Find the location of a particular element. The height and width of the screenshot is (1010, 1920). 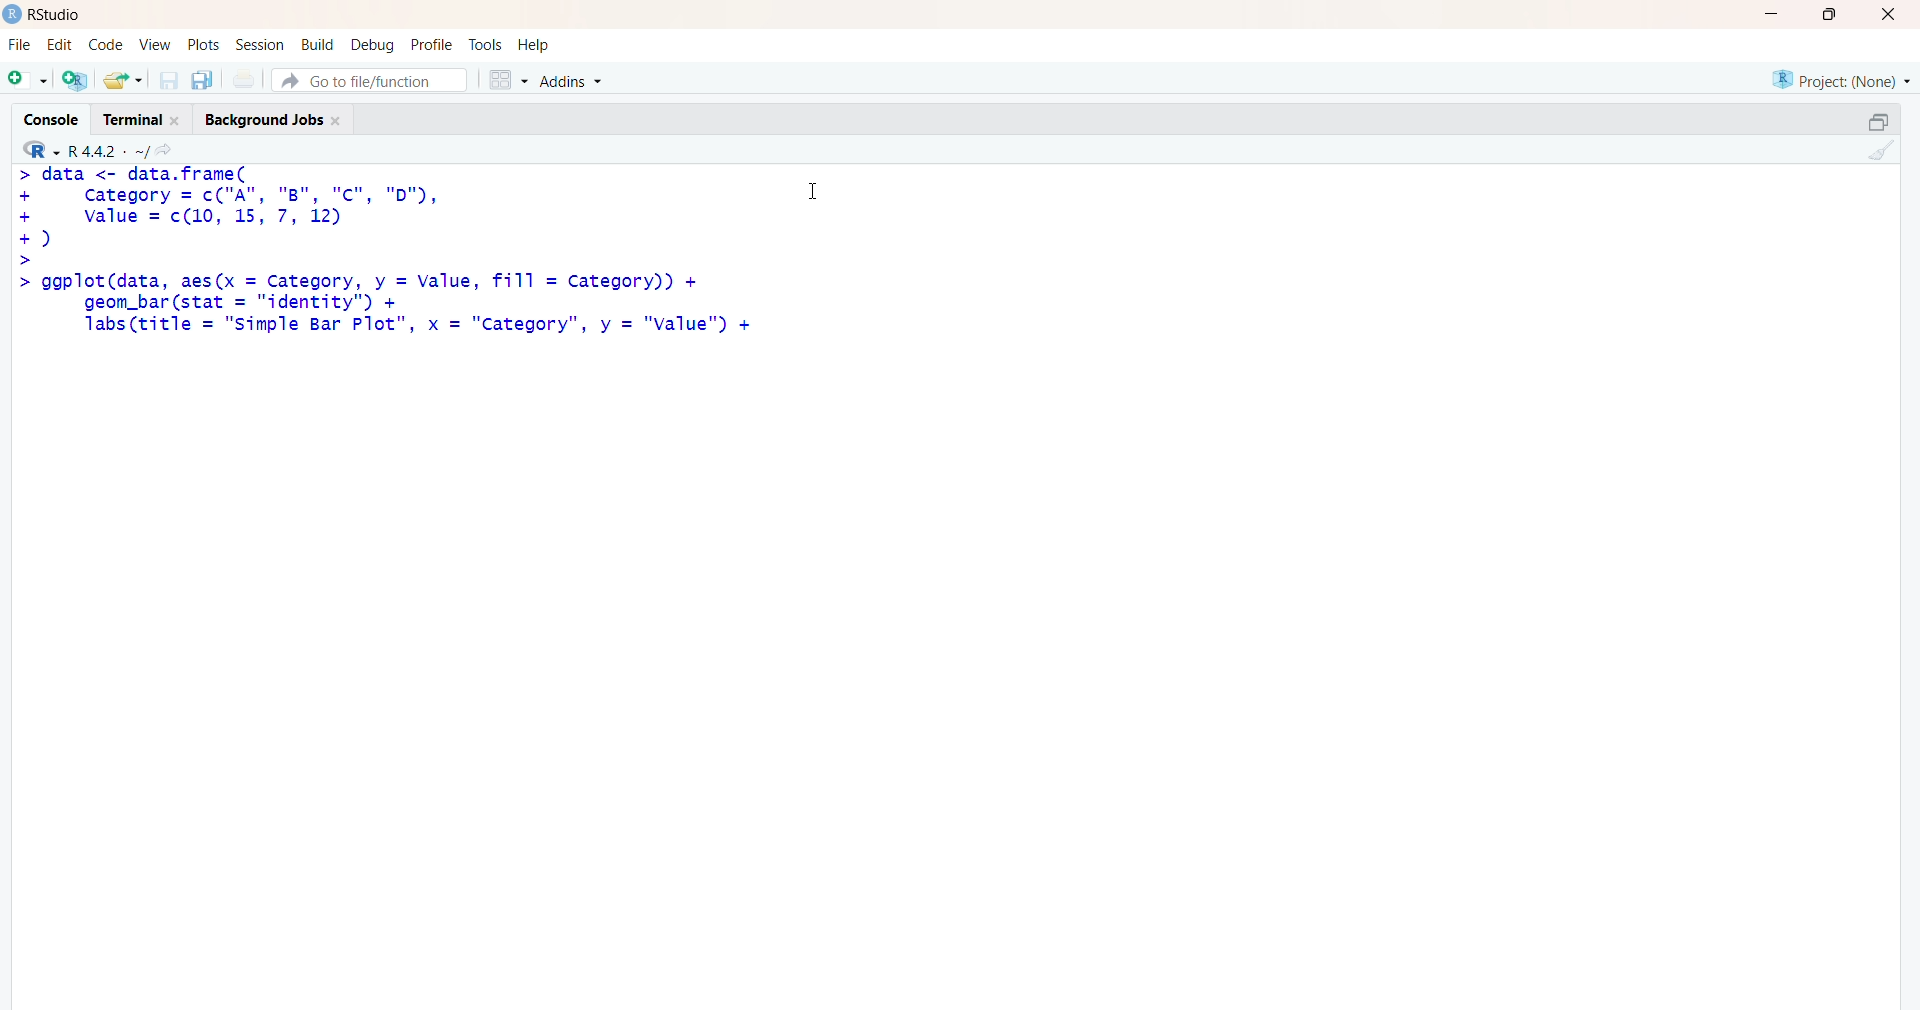

logo is located at coordinates (13, 14).